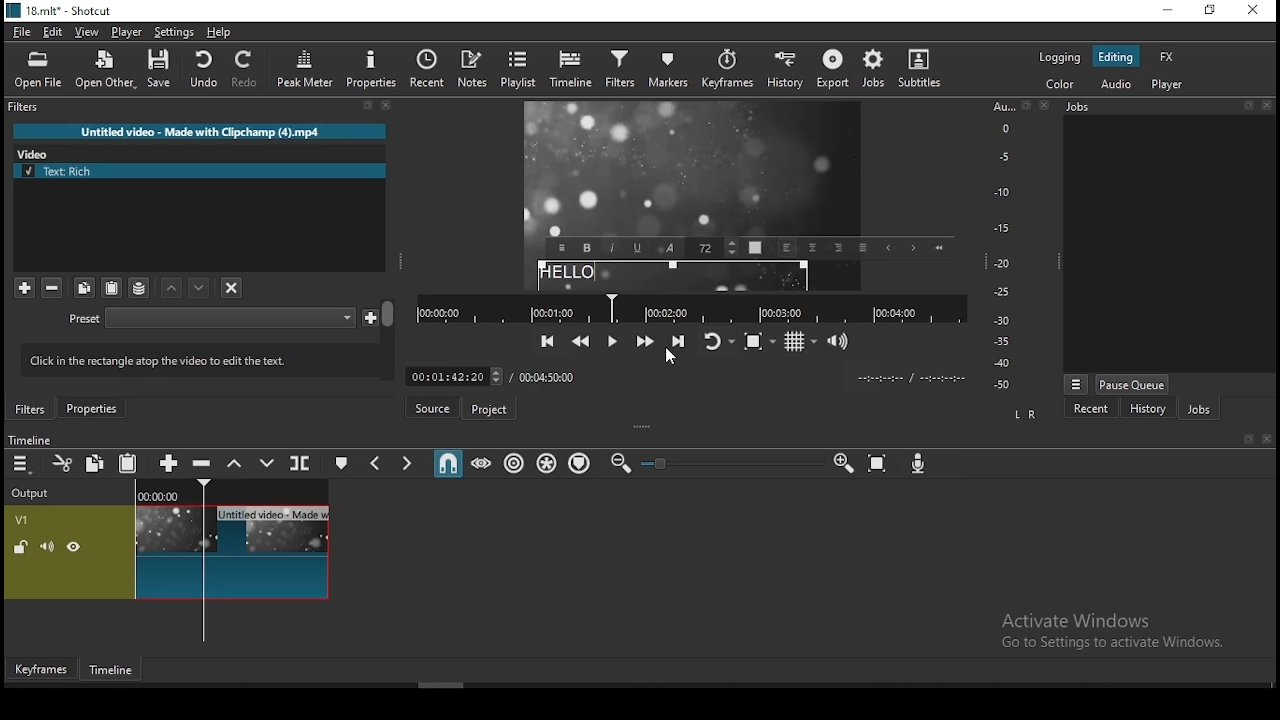 The height and width of the screenshot is (720, 1280). Describe the element at coordinates (87, 33) in the screenshot. I see `view` at that location.